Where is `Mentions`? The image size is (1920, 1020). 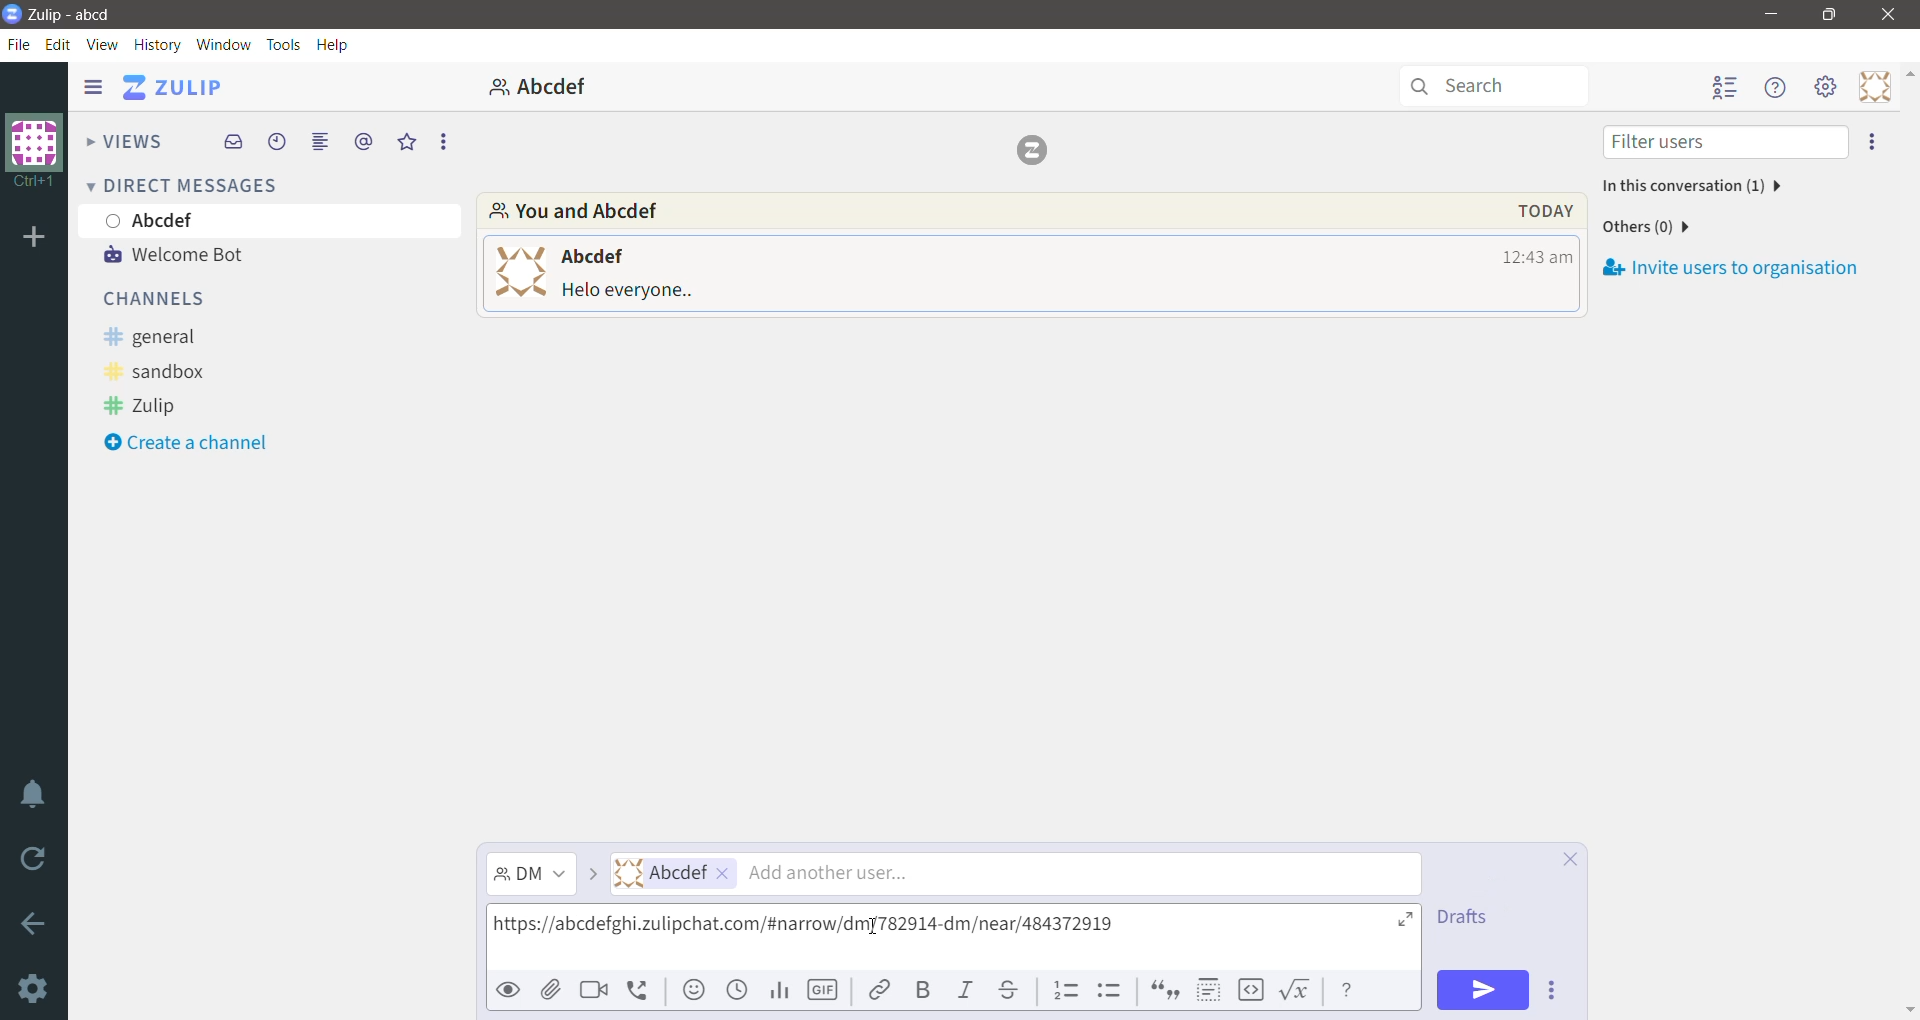
Mentions is located at coordinates (363, 141).